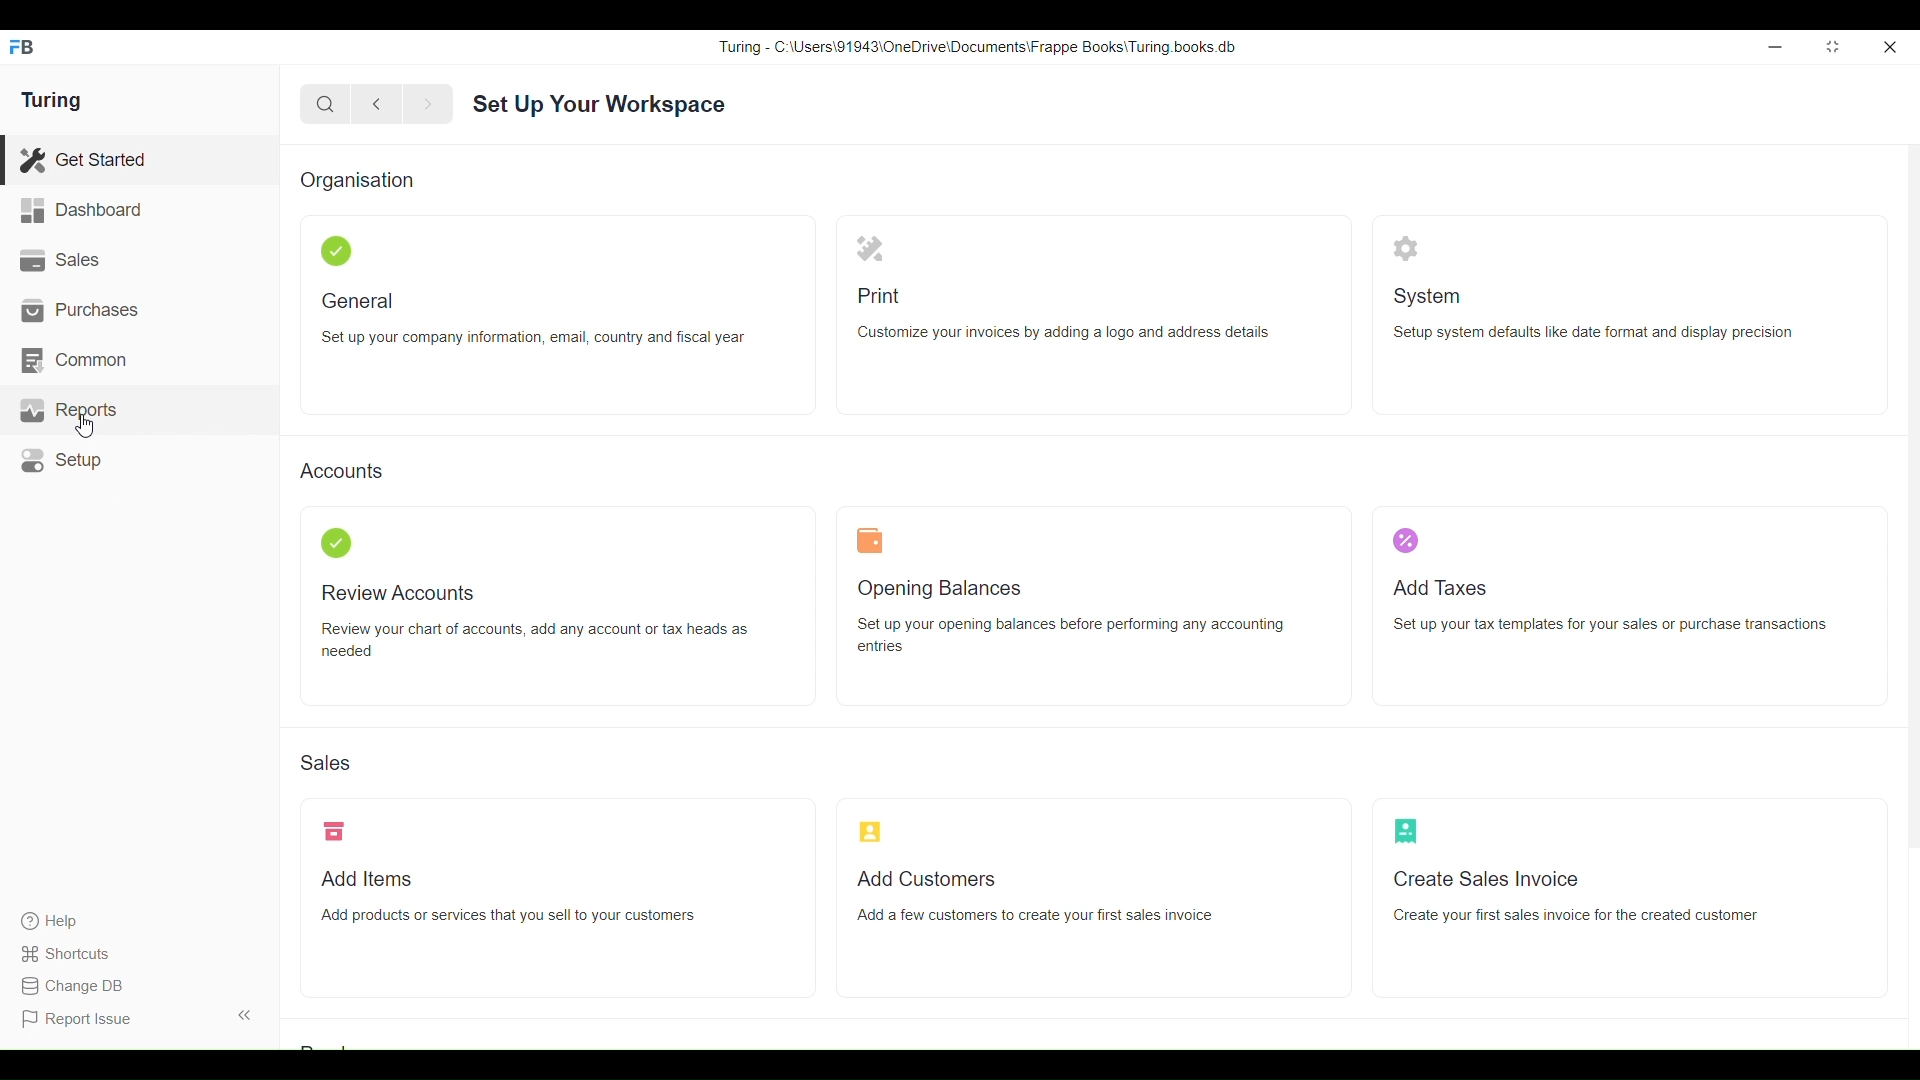  I want to click on General icon, so click(336, 251).